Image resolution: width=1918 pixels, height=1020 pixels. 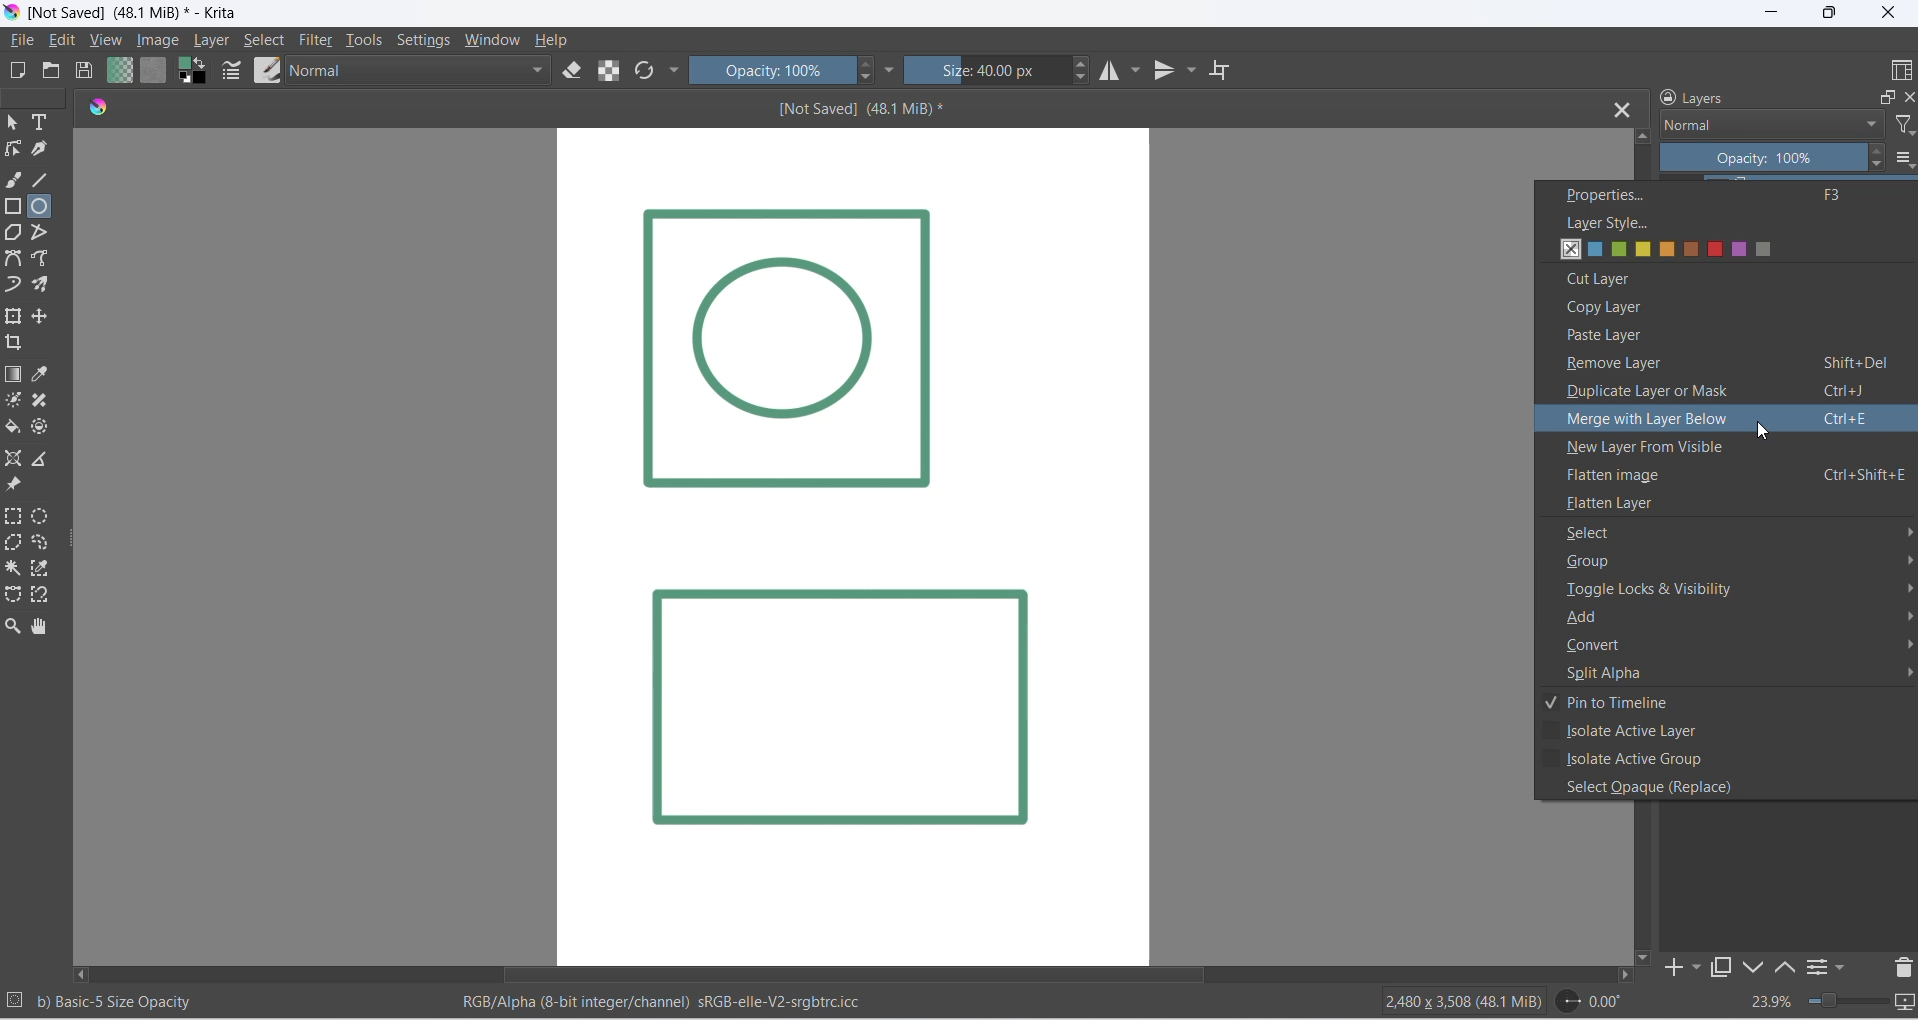 What do you see at coordinates (266, 71) in the screenshot?
I see `brush preset` at bounding box center [266, 71].